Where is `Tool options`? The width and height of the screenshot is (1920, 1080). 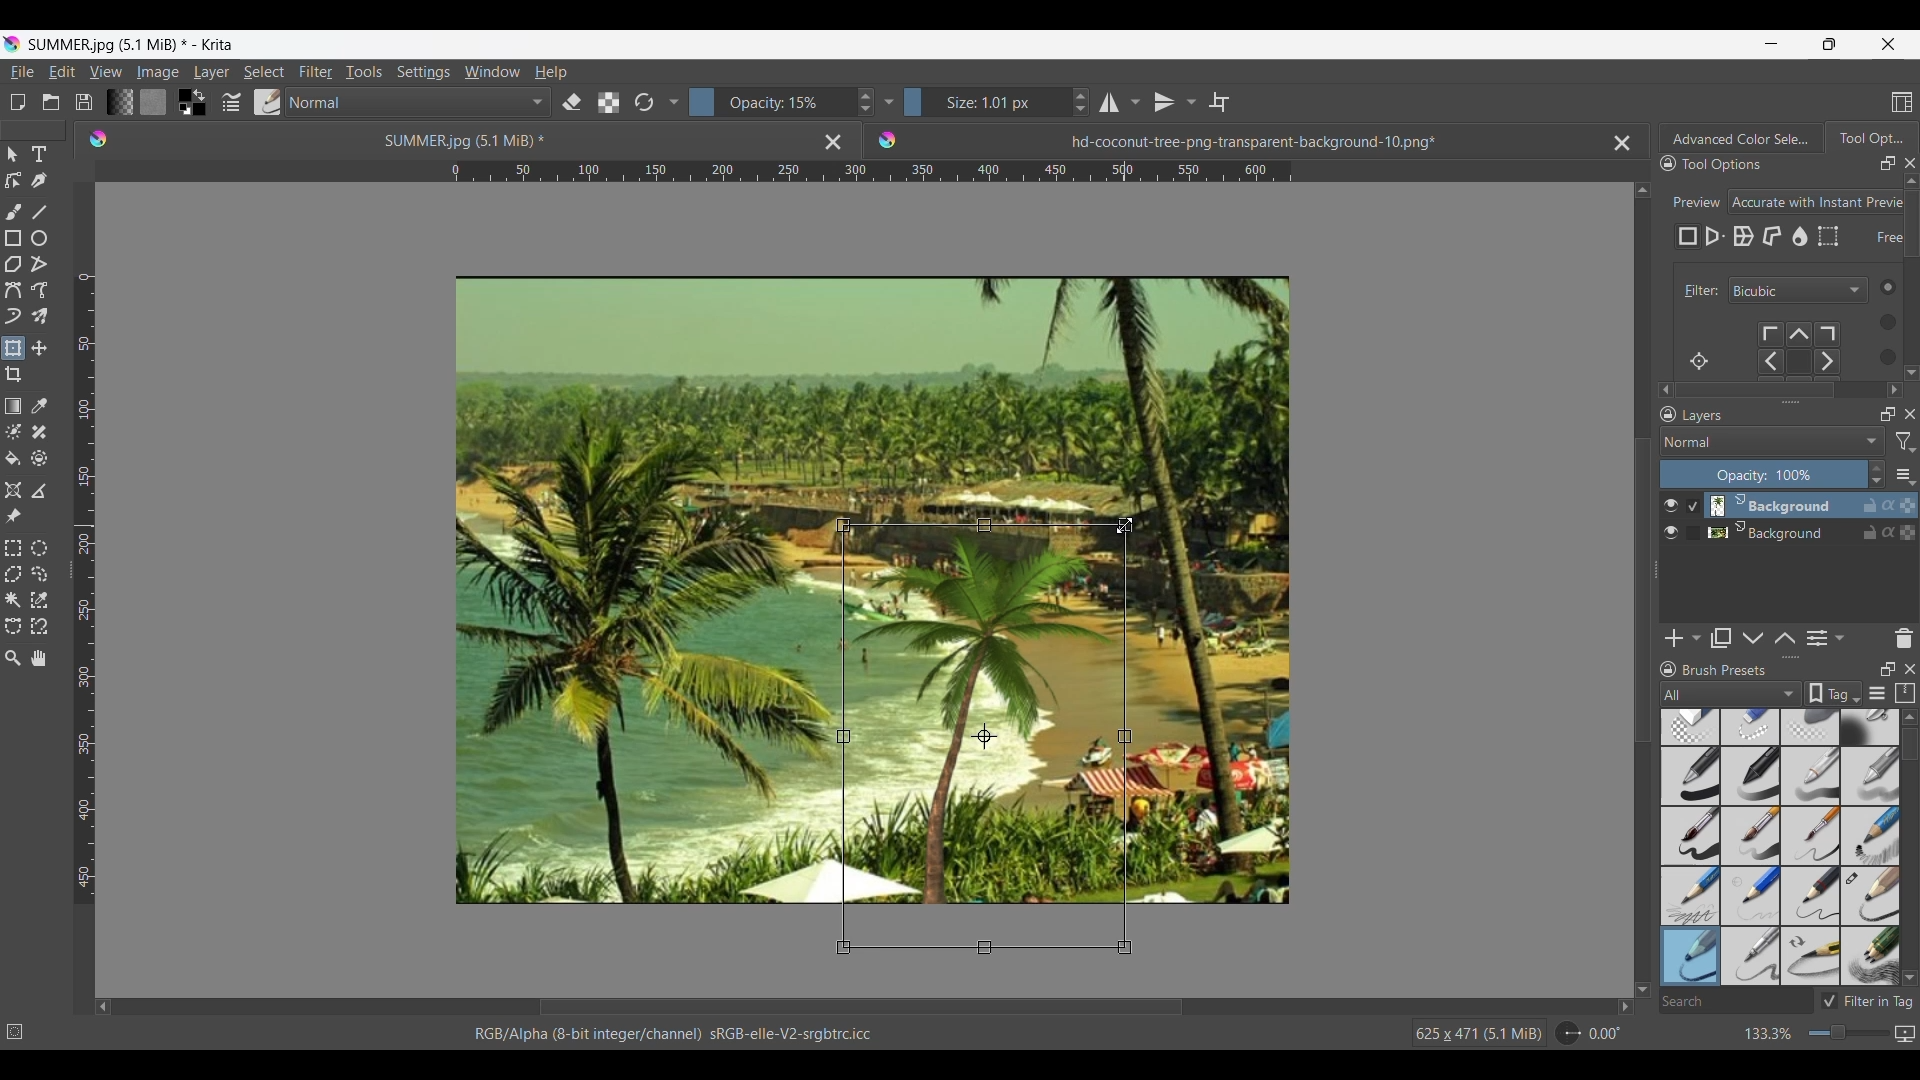
Tool options is located at coordinates (1742, 163).